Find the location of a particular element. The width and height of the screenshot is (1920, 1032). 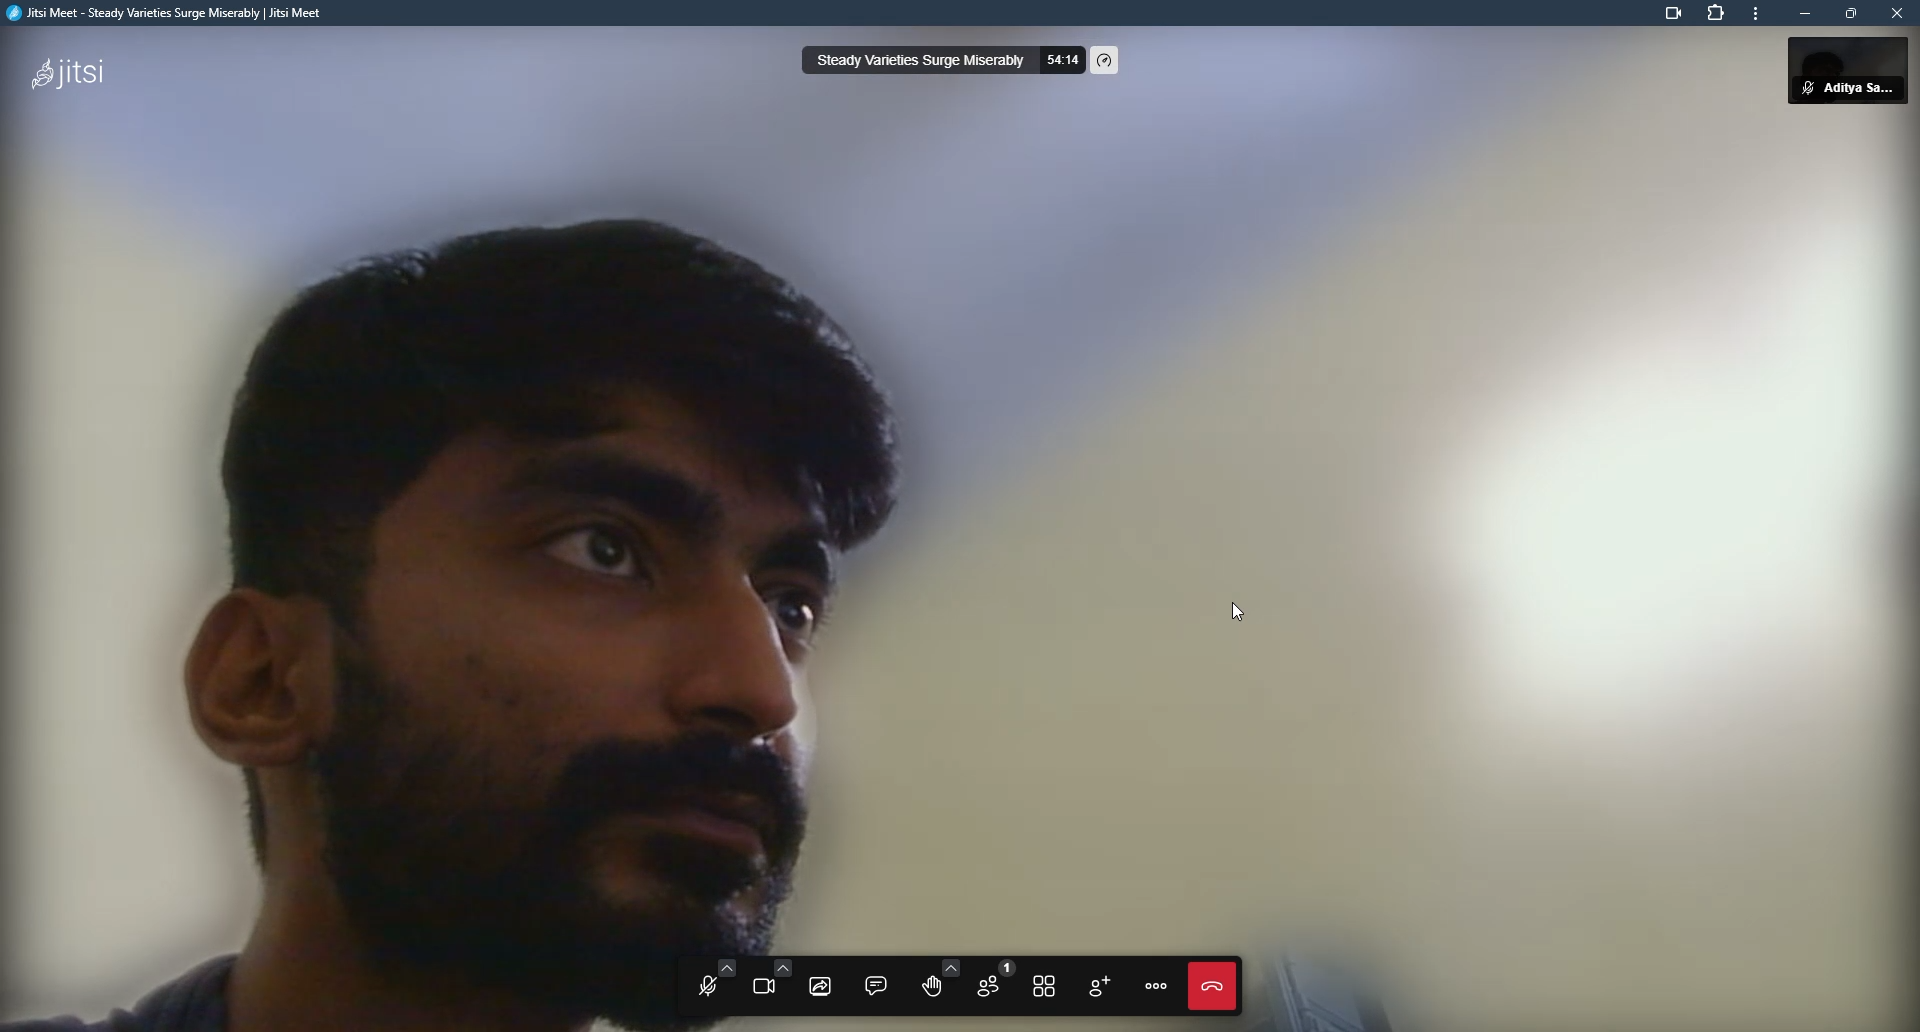

camera is located at coordinates (1666, 15).